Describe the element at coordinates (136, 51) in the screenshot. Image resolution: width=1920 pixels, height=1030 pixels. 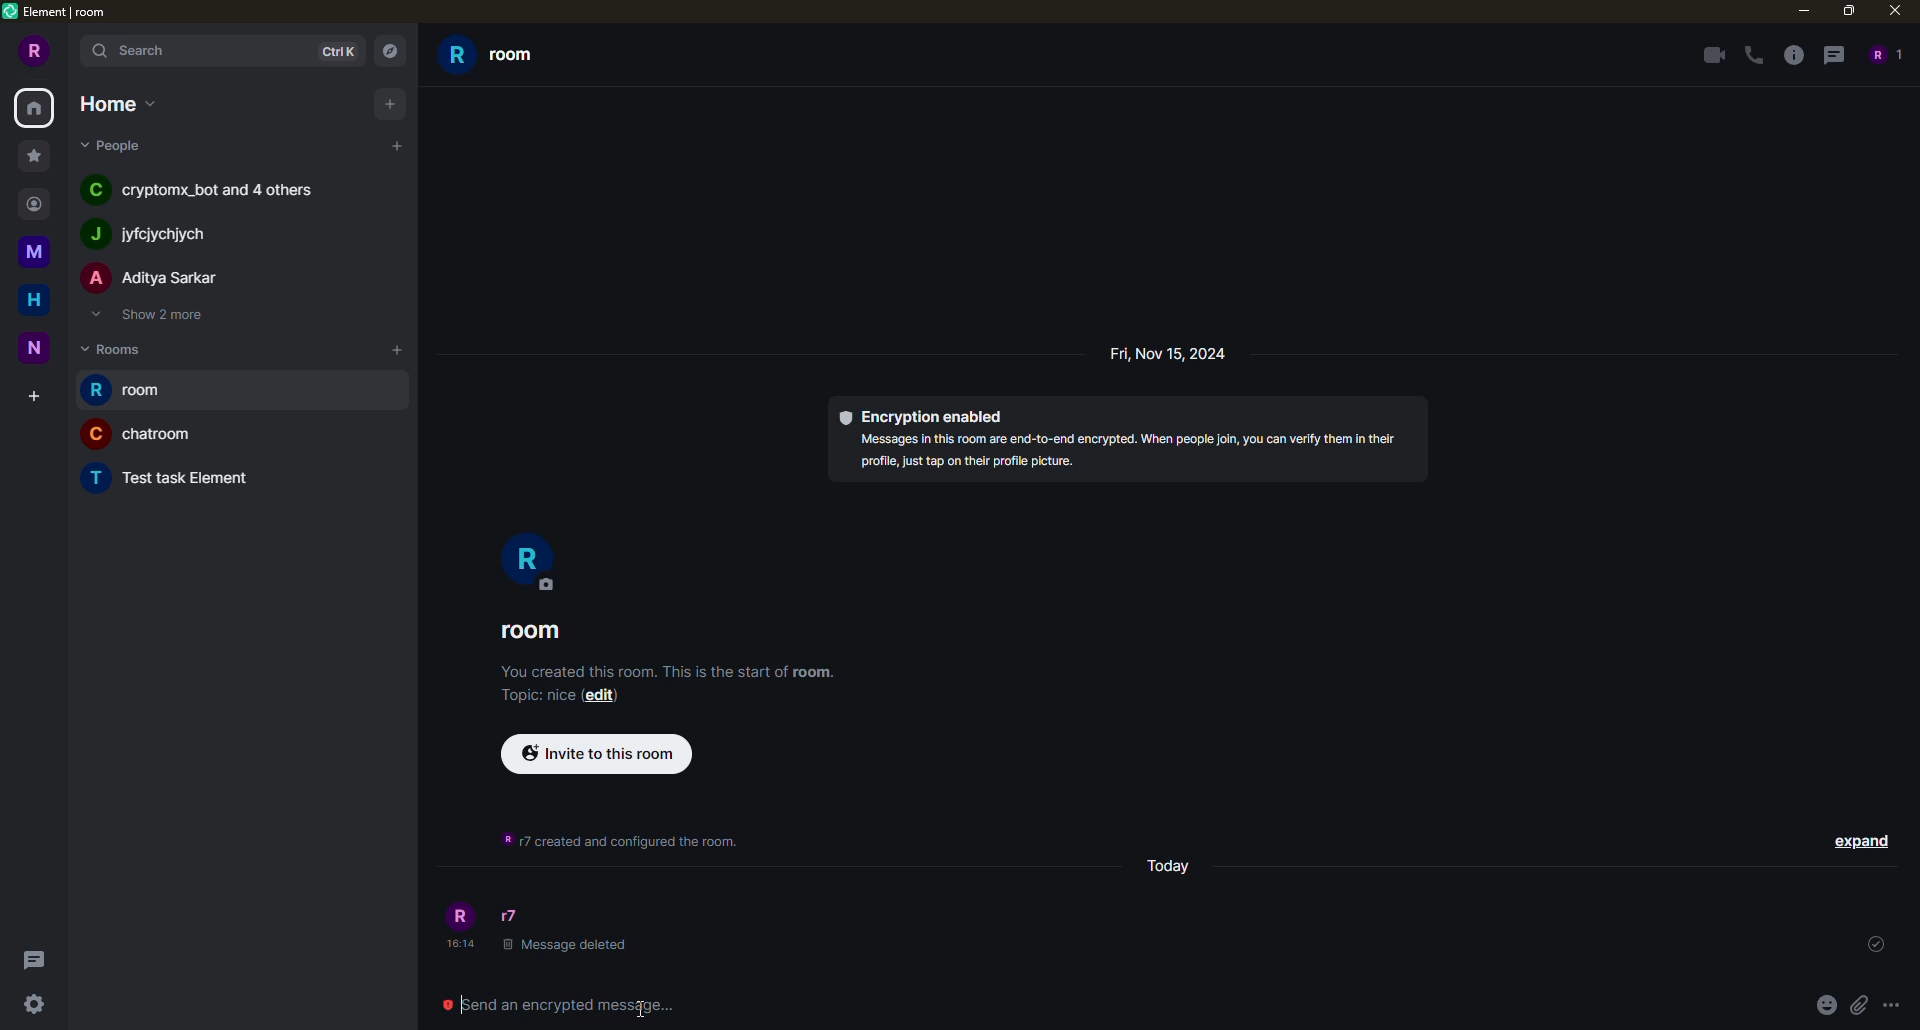
I see `search` at that location.